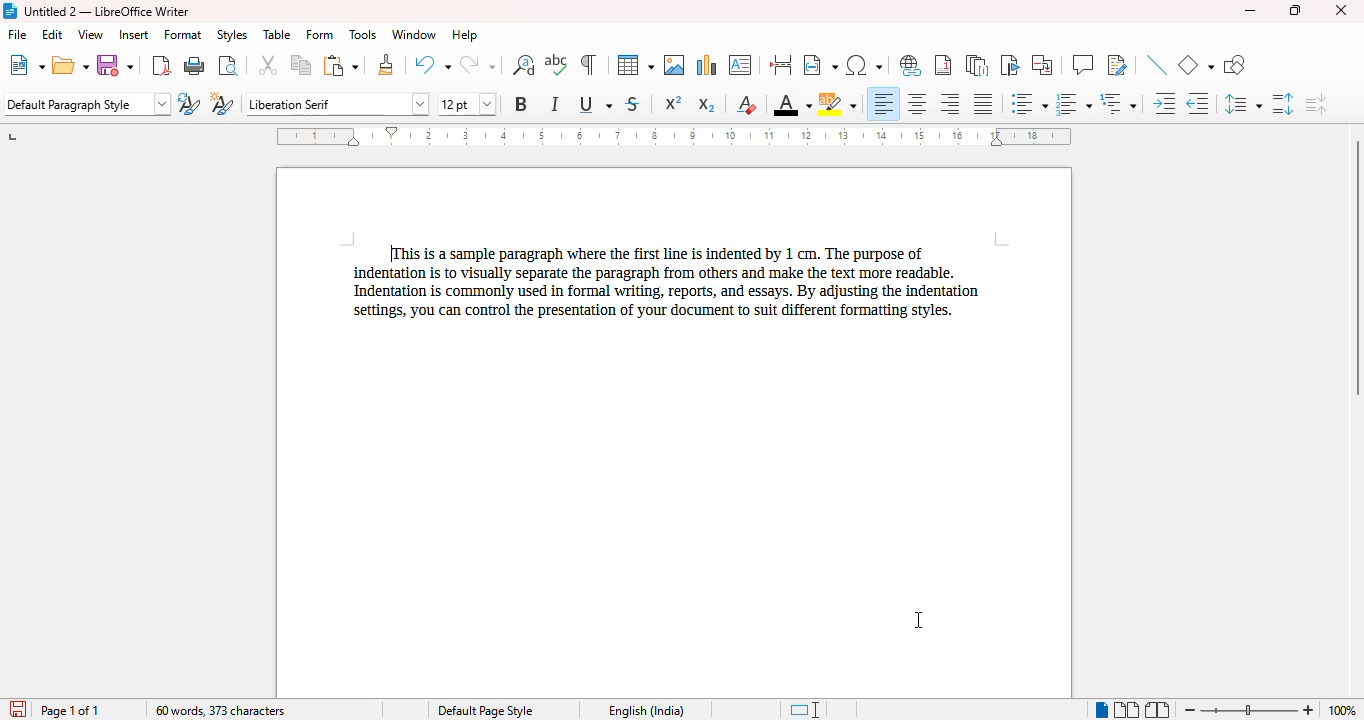 This screenshot has width=1364, height=720. What do you see at coordinates (1342, 10) in the screenshot?
I see `close` at bounding box center [1342, 10].